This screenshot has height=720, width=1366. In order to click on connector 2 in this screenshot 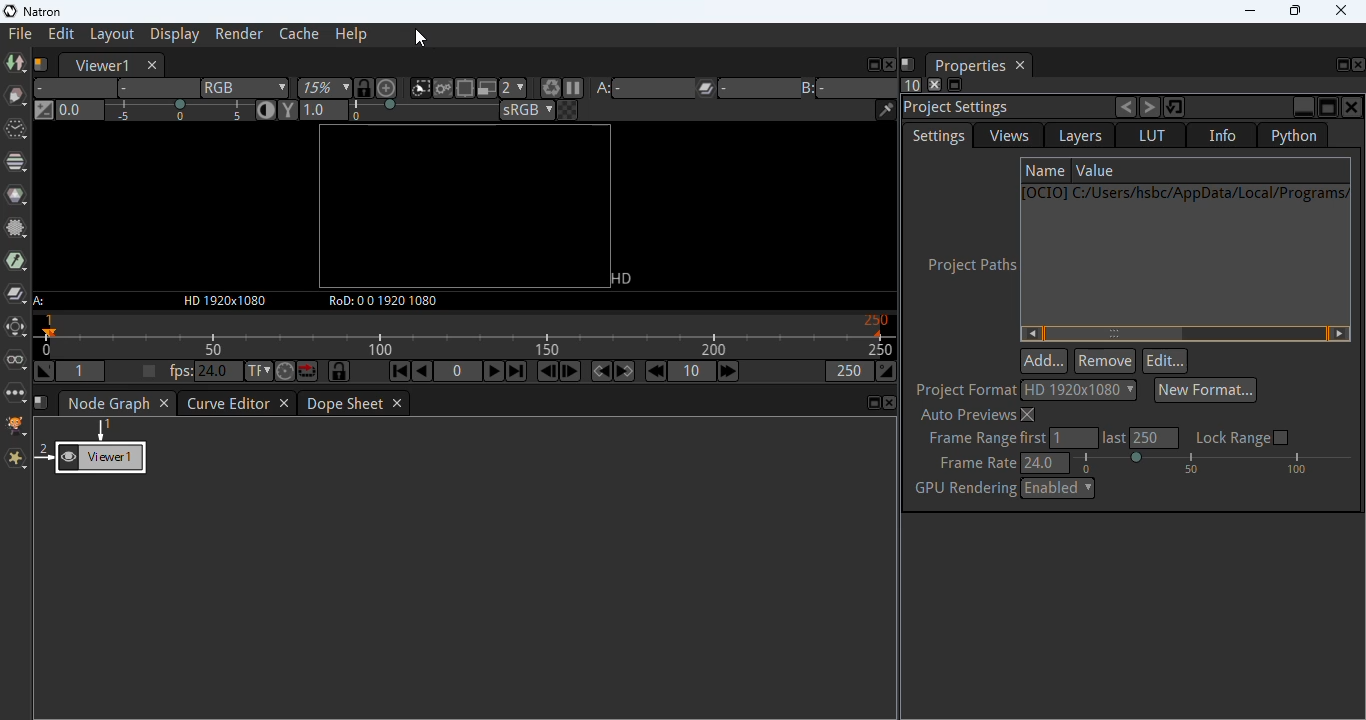, I will do `click(42, 452)`.